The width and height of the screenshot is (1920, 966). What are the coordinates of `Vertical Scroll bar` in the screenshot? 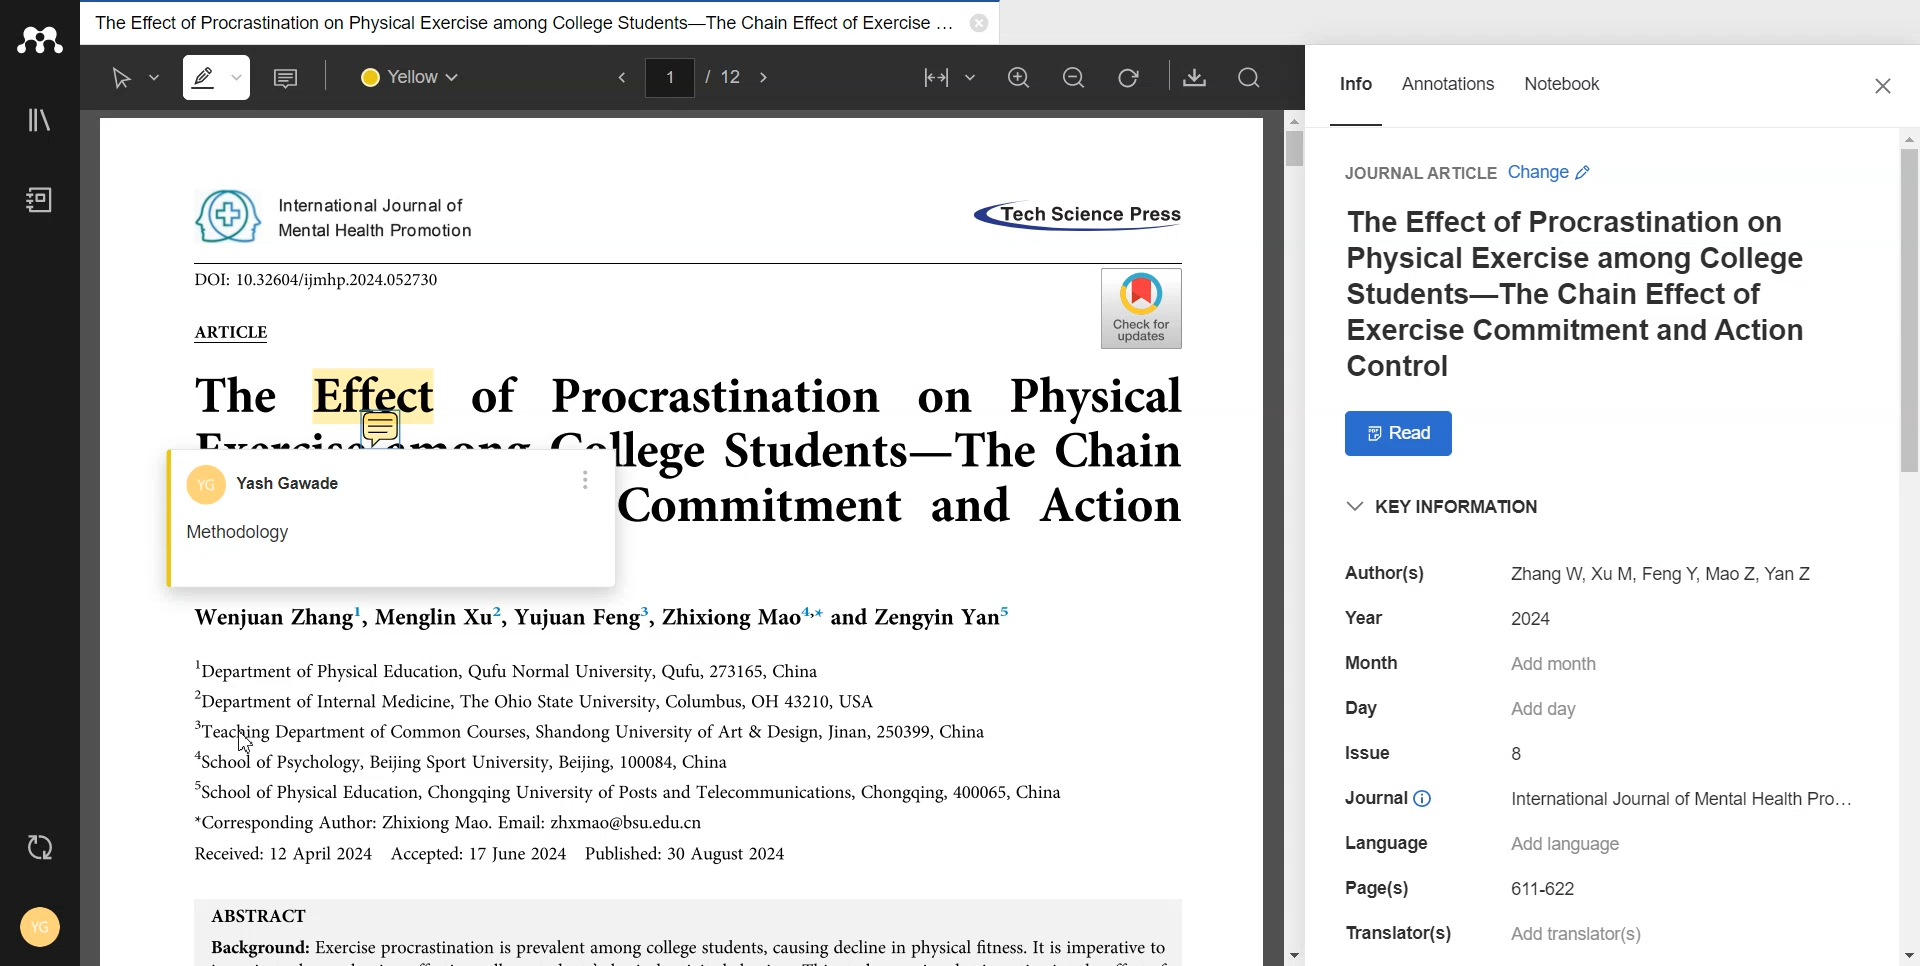 It's located at (1294, 536).